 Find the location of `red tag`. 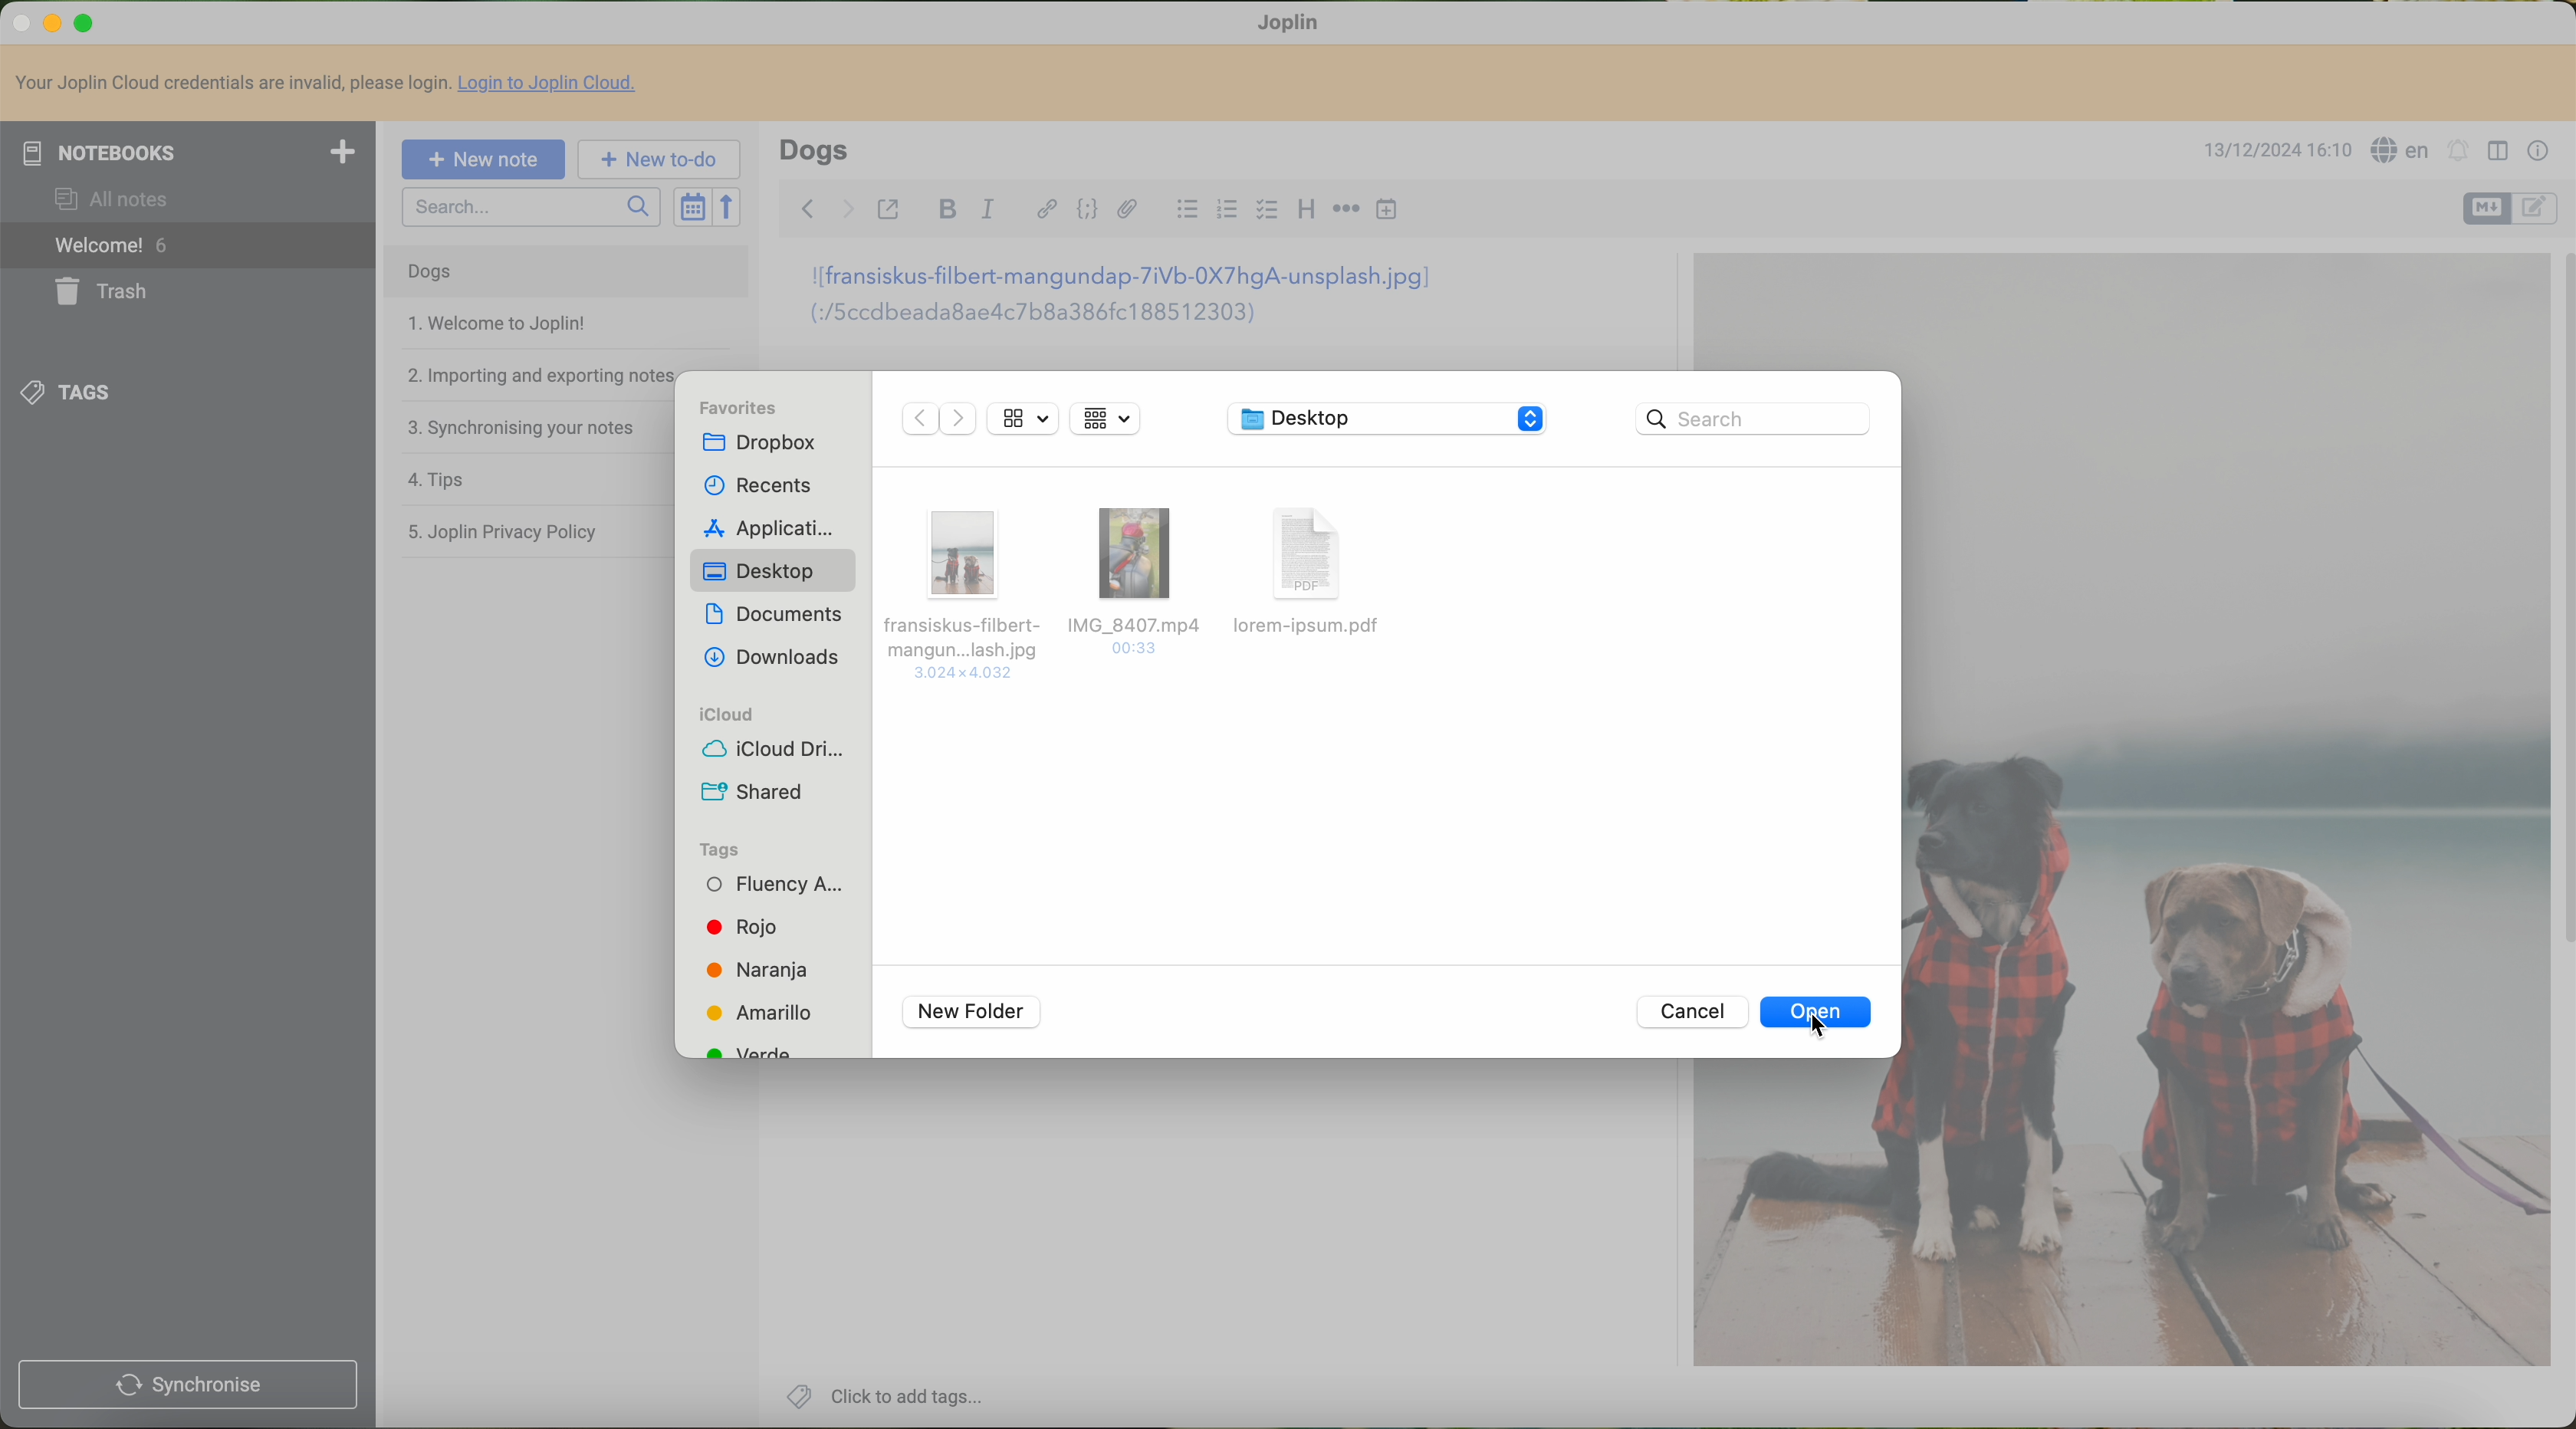

red tag is located at coordinates (740, 927).